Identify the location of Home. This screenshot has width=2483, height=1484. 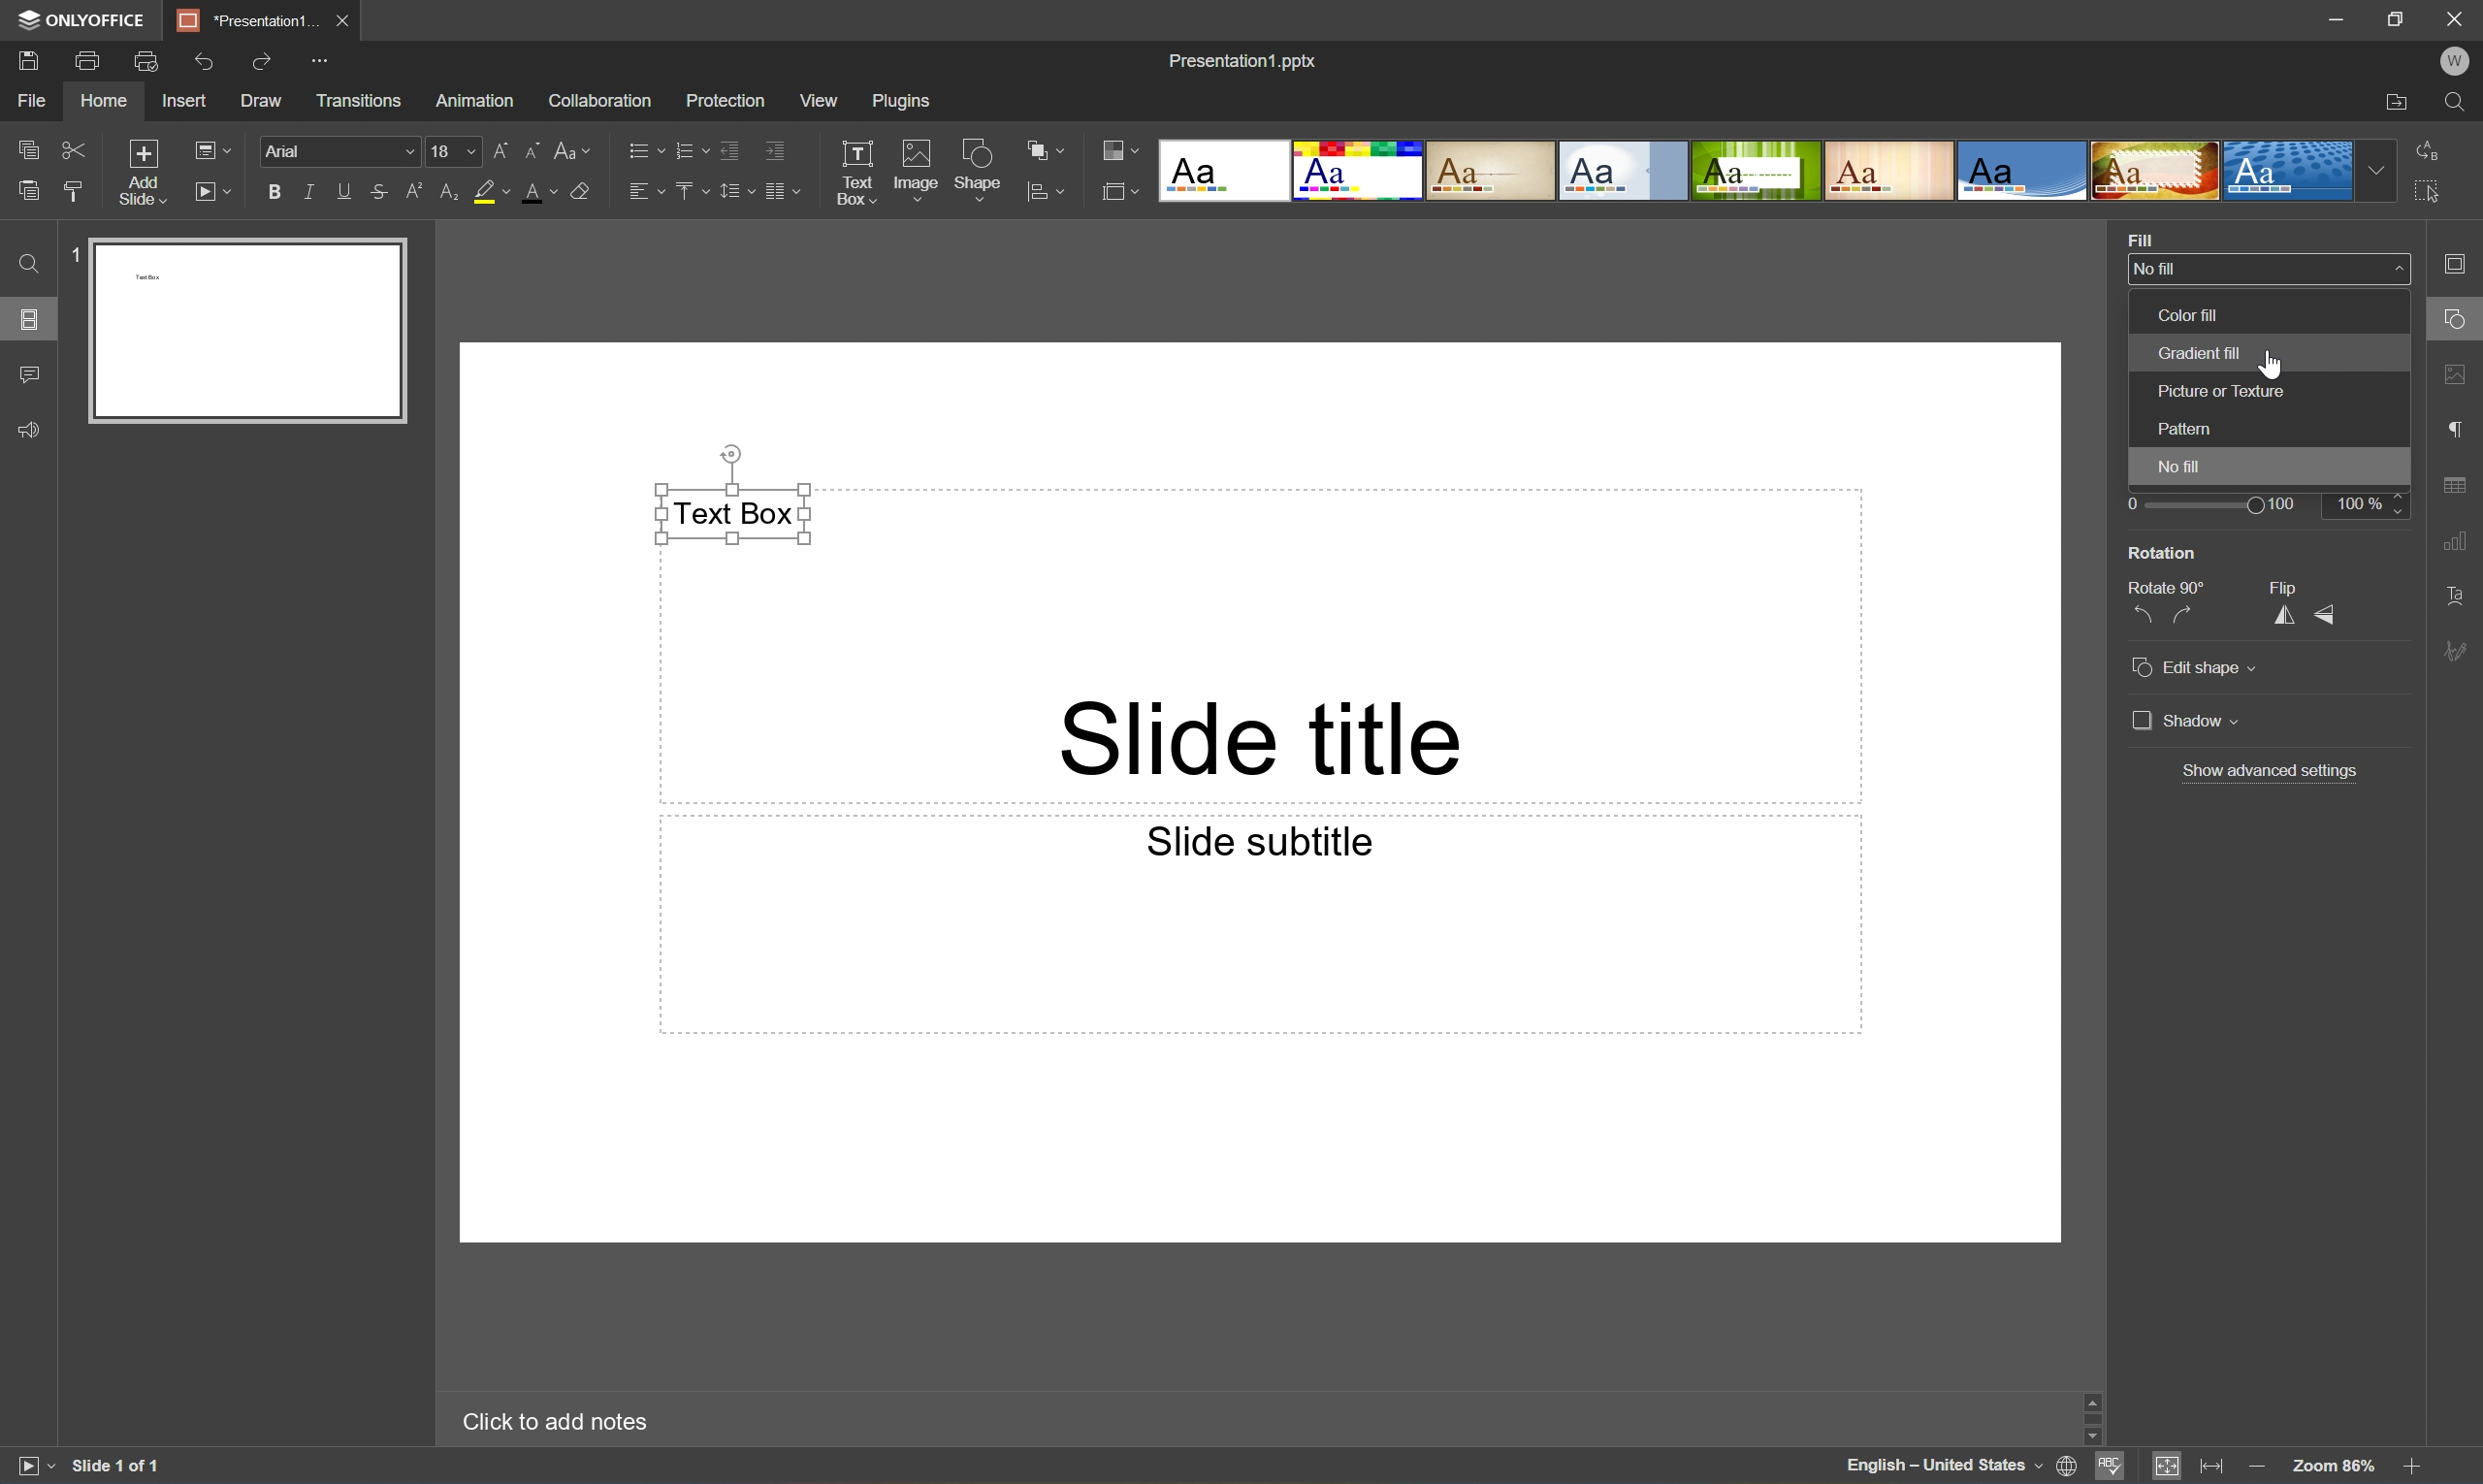
(106, 101).